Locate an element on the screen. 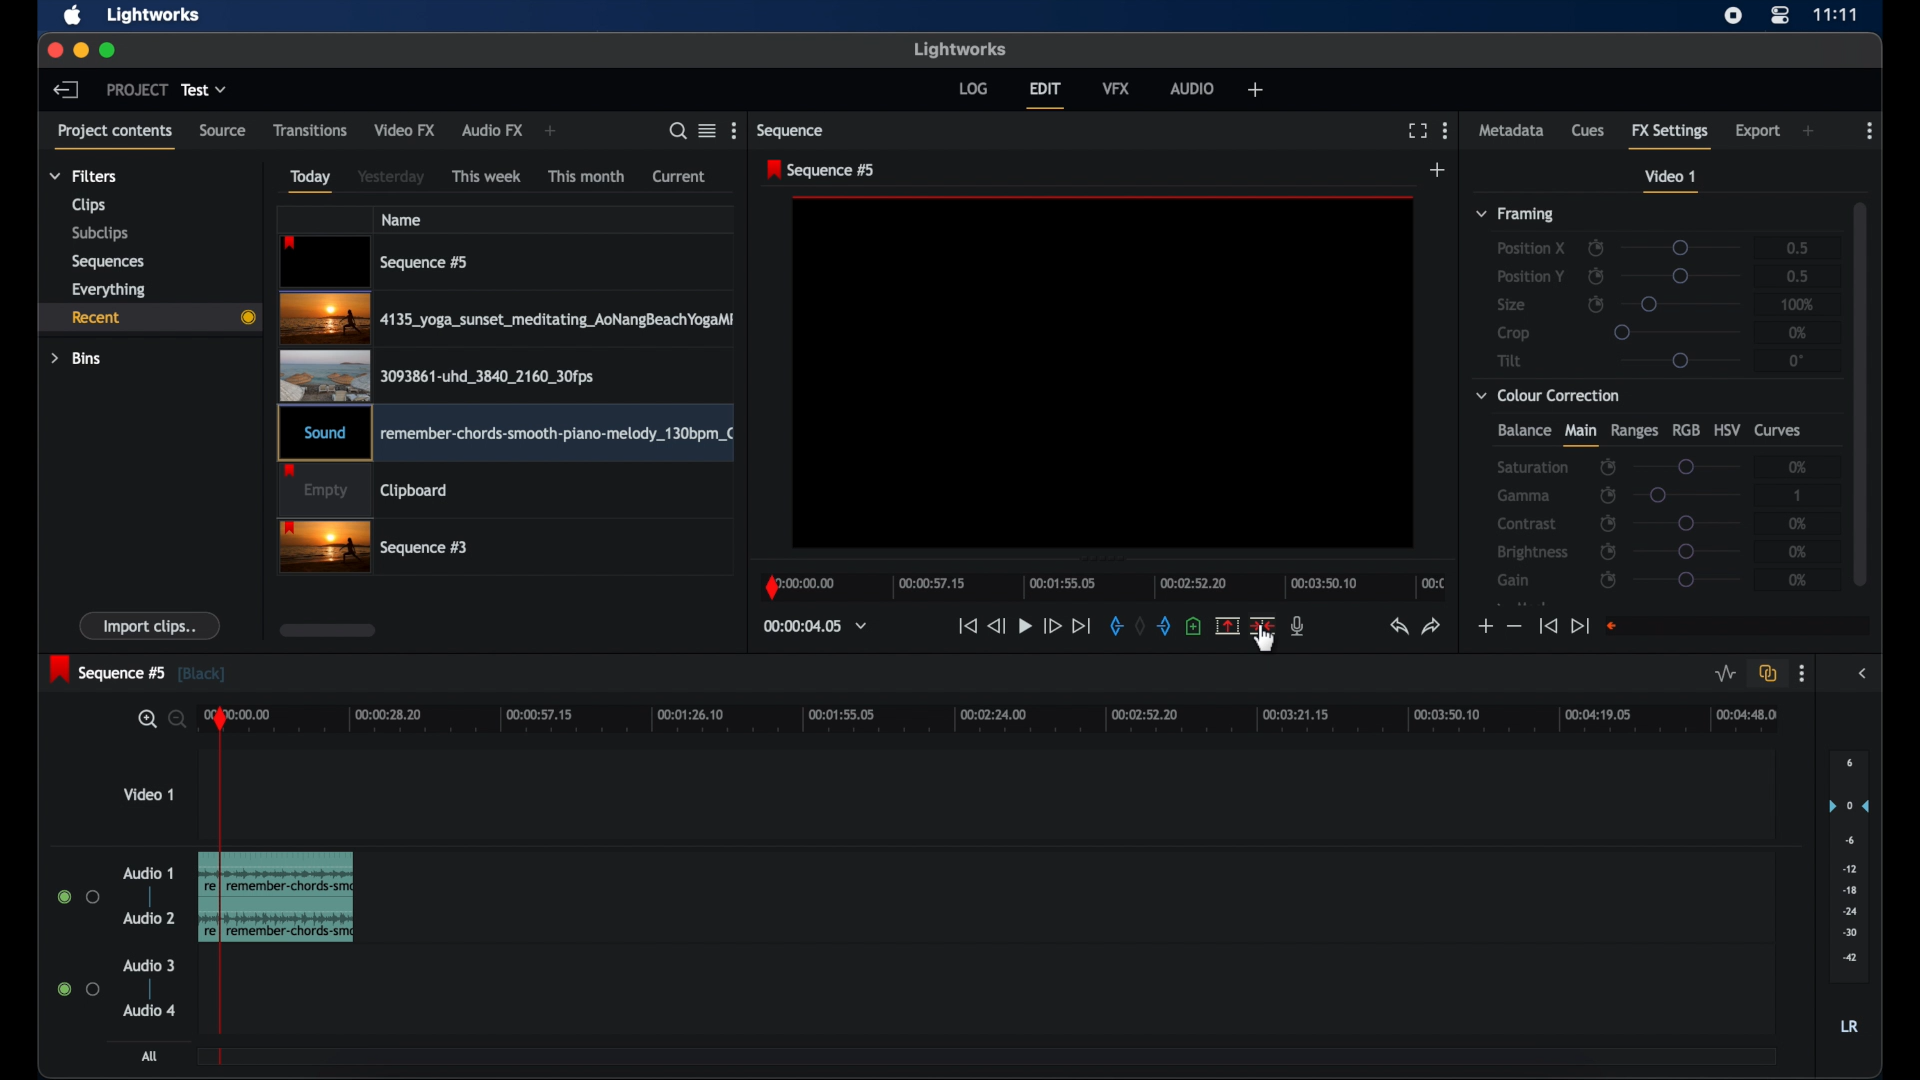 The height and width of the screenshot is (1080, 1920). slider is located at coordinates (1682, 305).